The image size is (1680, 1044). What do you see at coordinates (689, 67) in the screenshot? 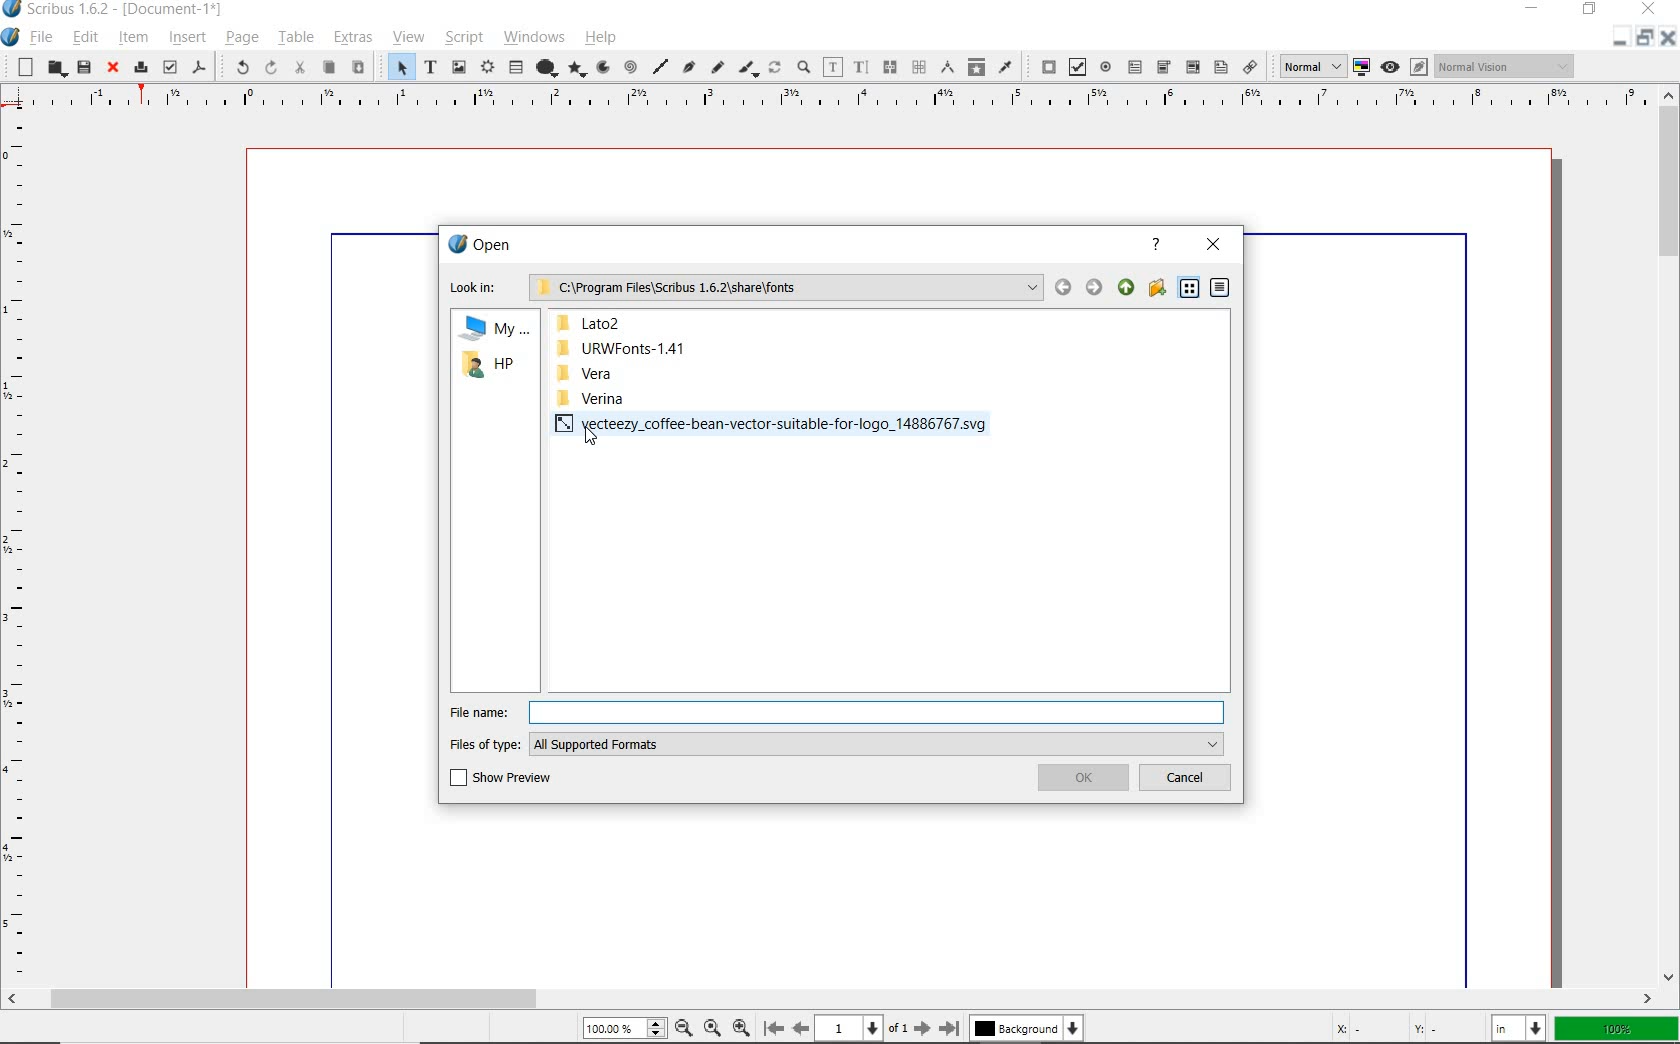
I see `Bezier curve` at bounding box center [689, 67].